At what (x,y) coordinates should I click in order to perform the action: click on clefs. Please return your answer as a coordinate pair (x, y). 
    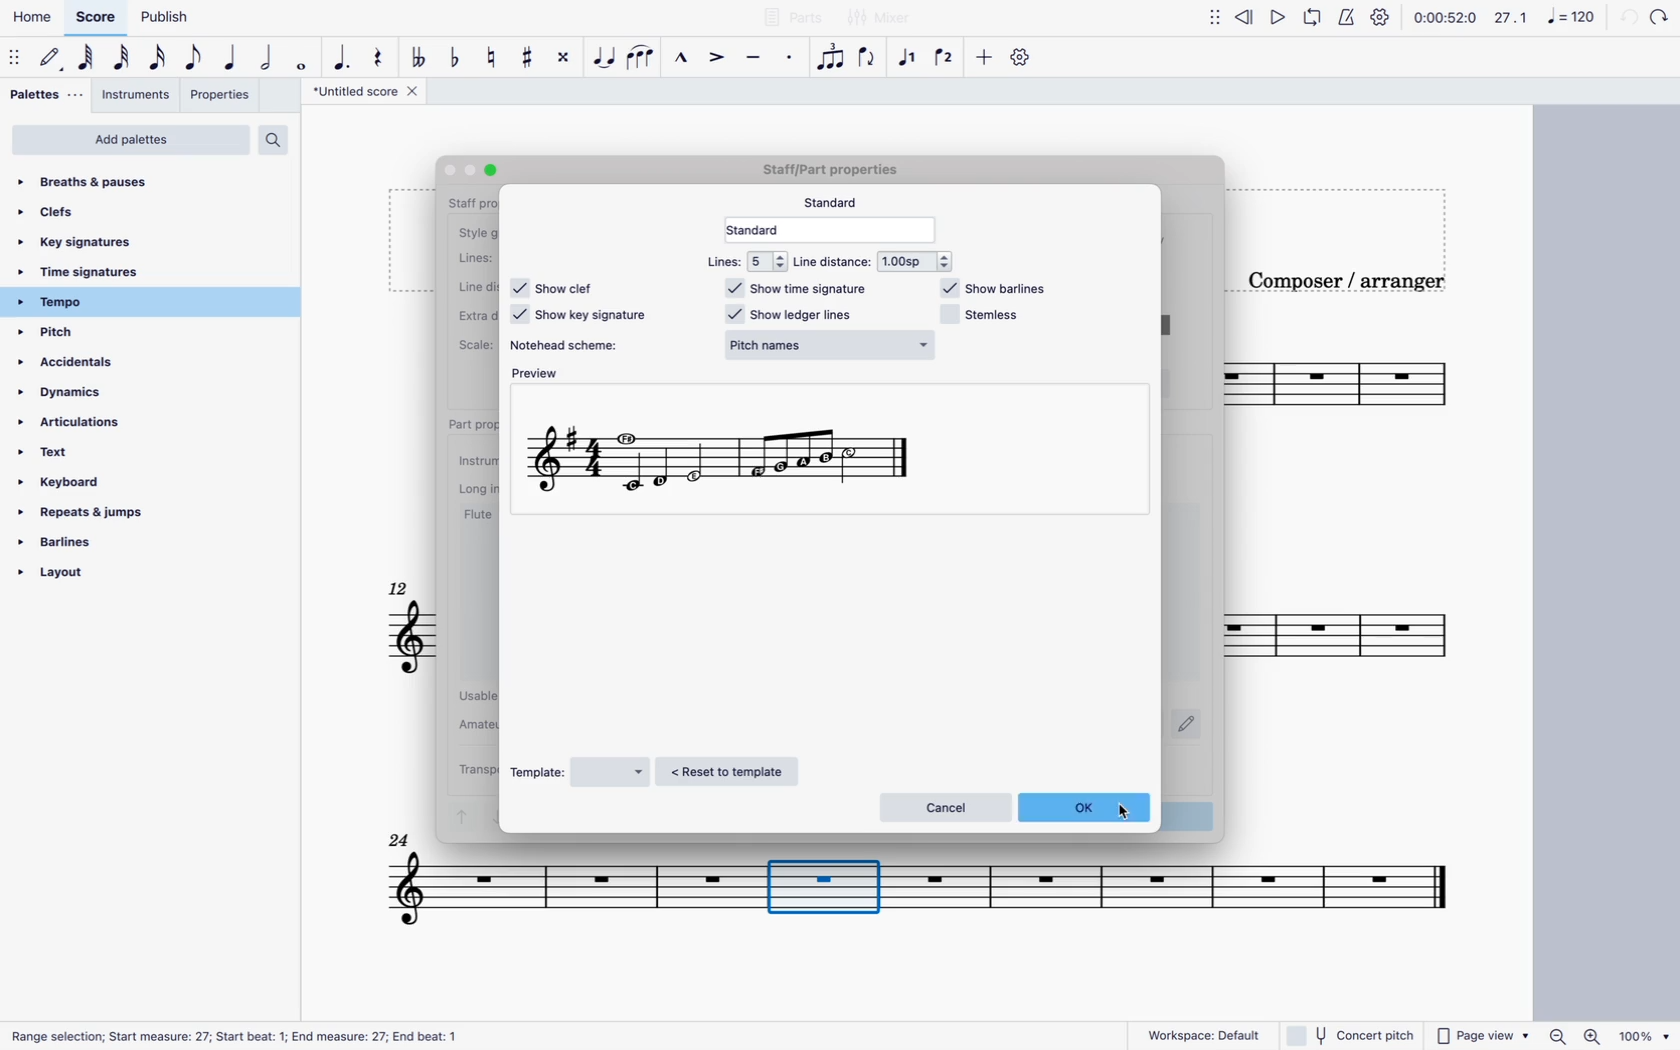
    Looking at the image, I should click on (79, 218).